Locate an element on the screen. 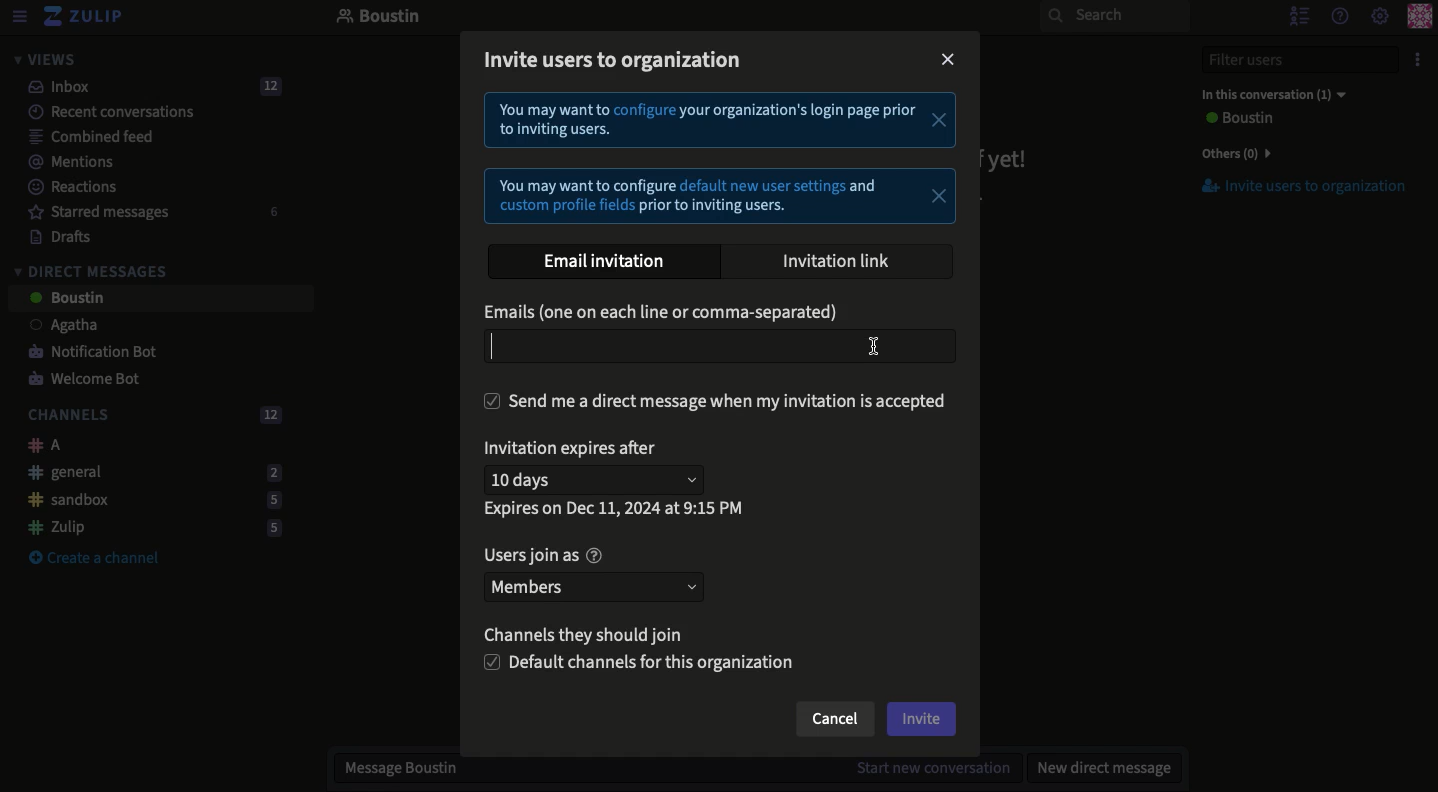 Image resolution: width=1438 pixels, height=792 pixels. Mentions is located at coordinates (64, 162).